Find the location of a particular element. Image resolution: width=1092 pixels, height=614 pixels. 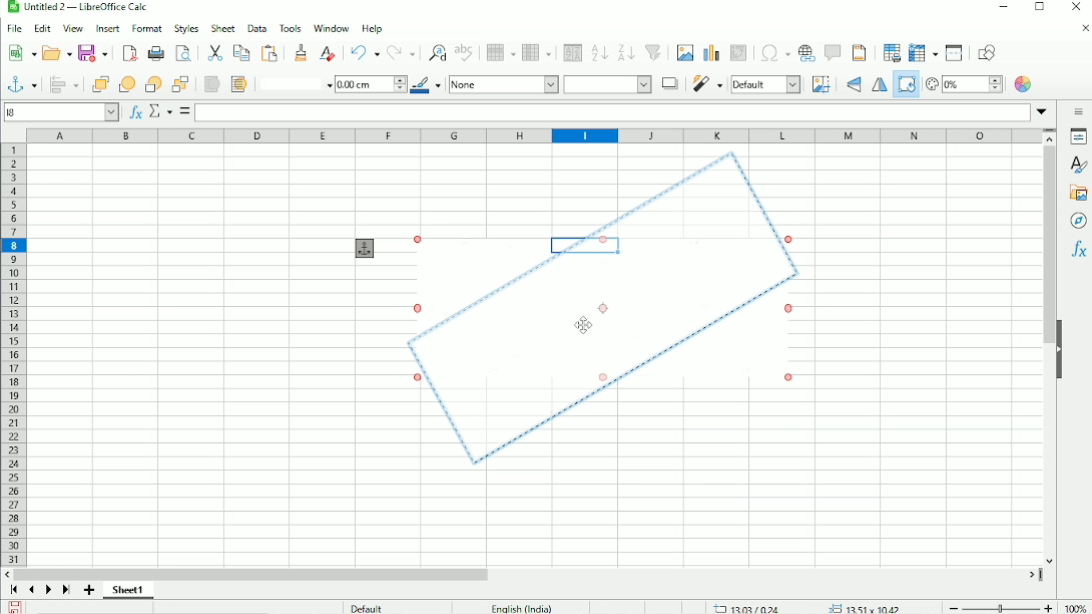

Line style is located at coordinates (292, 84).